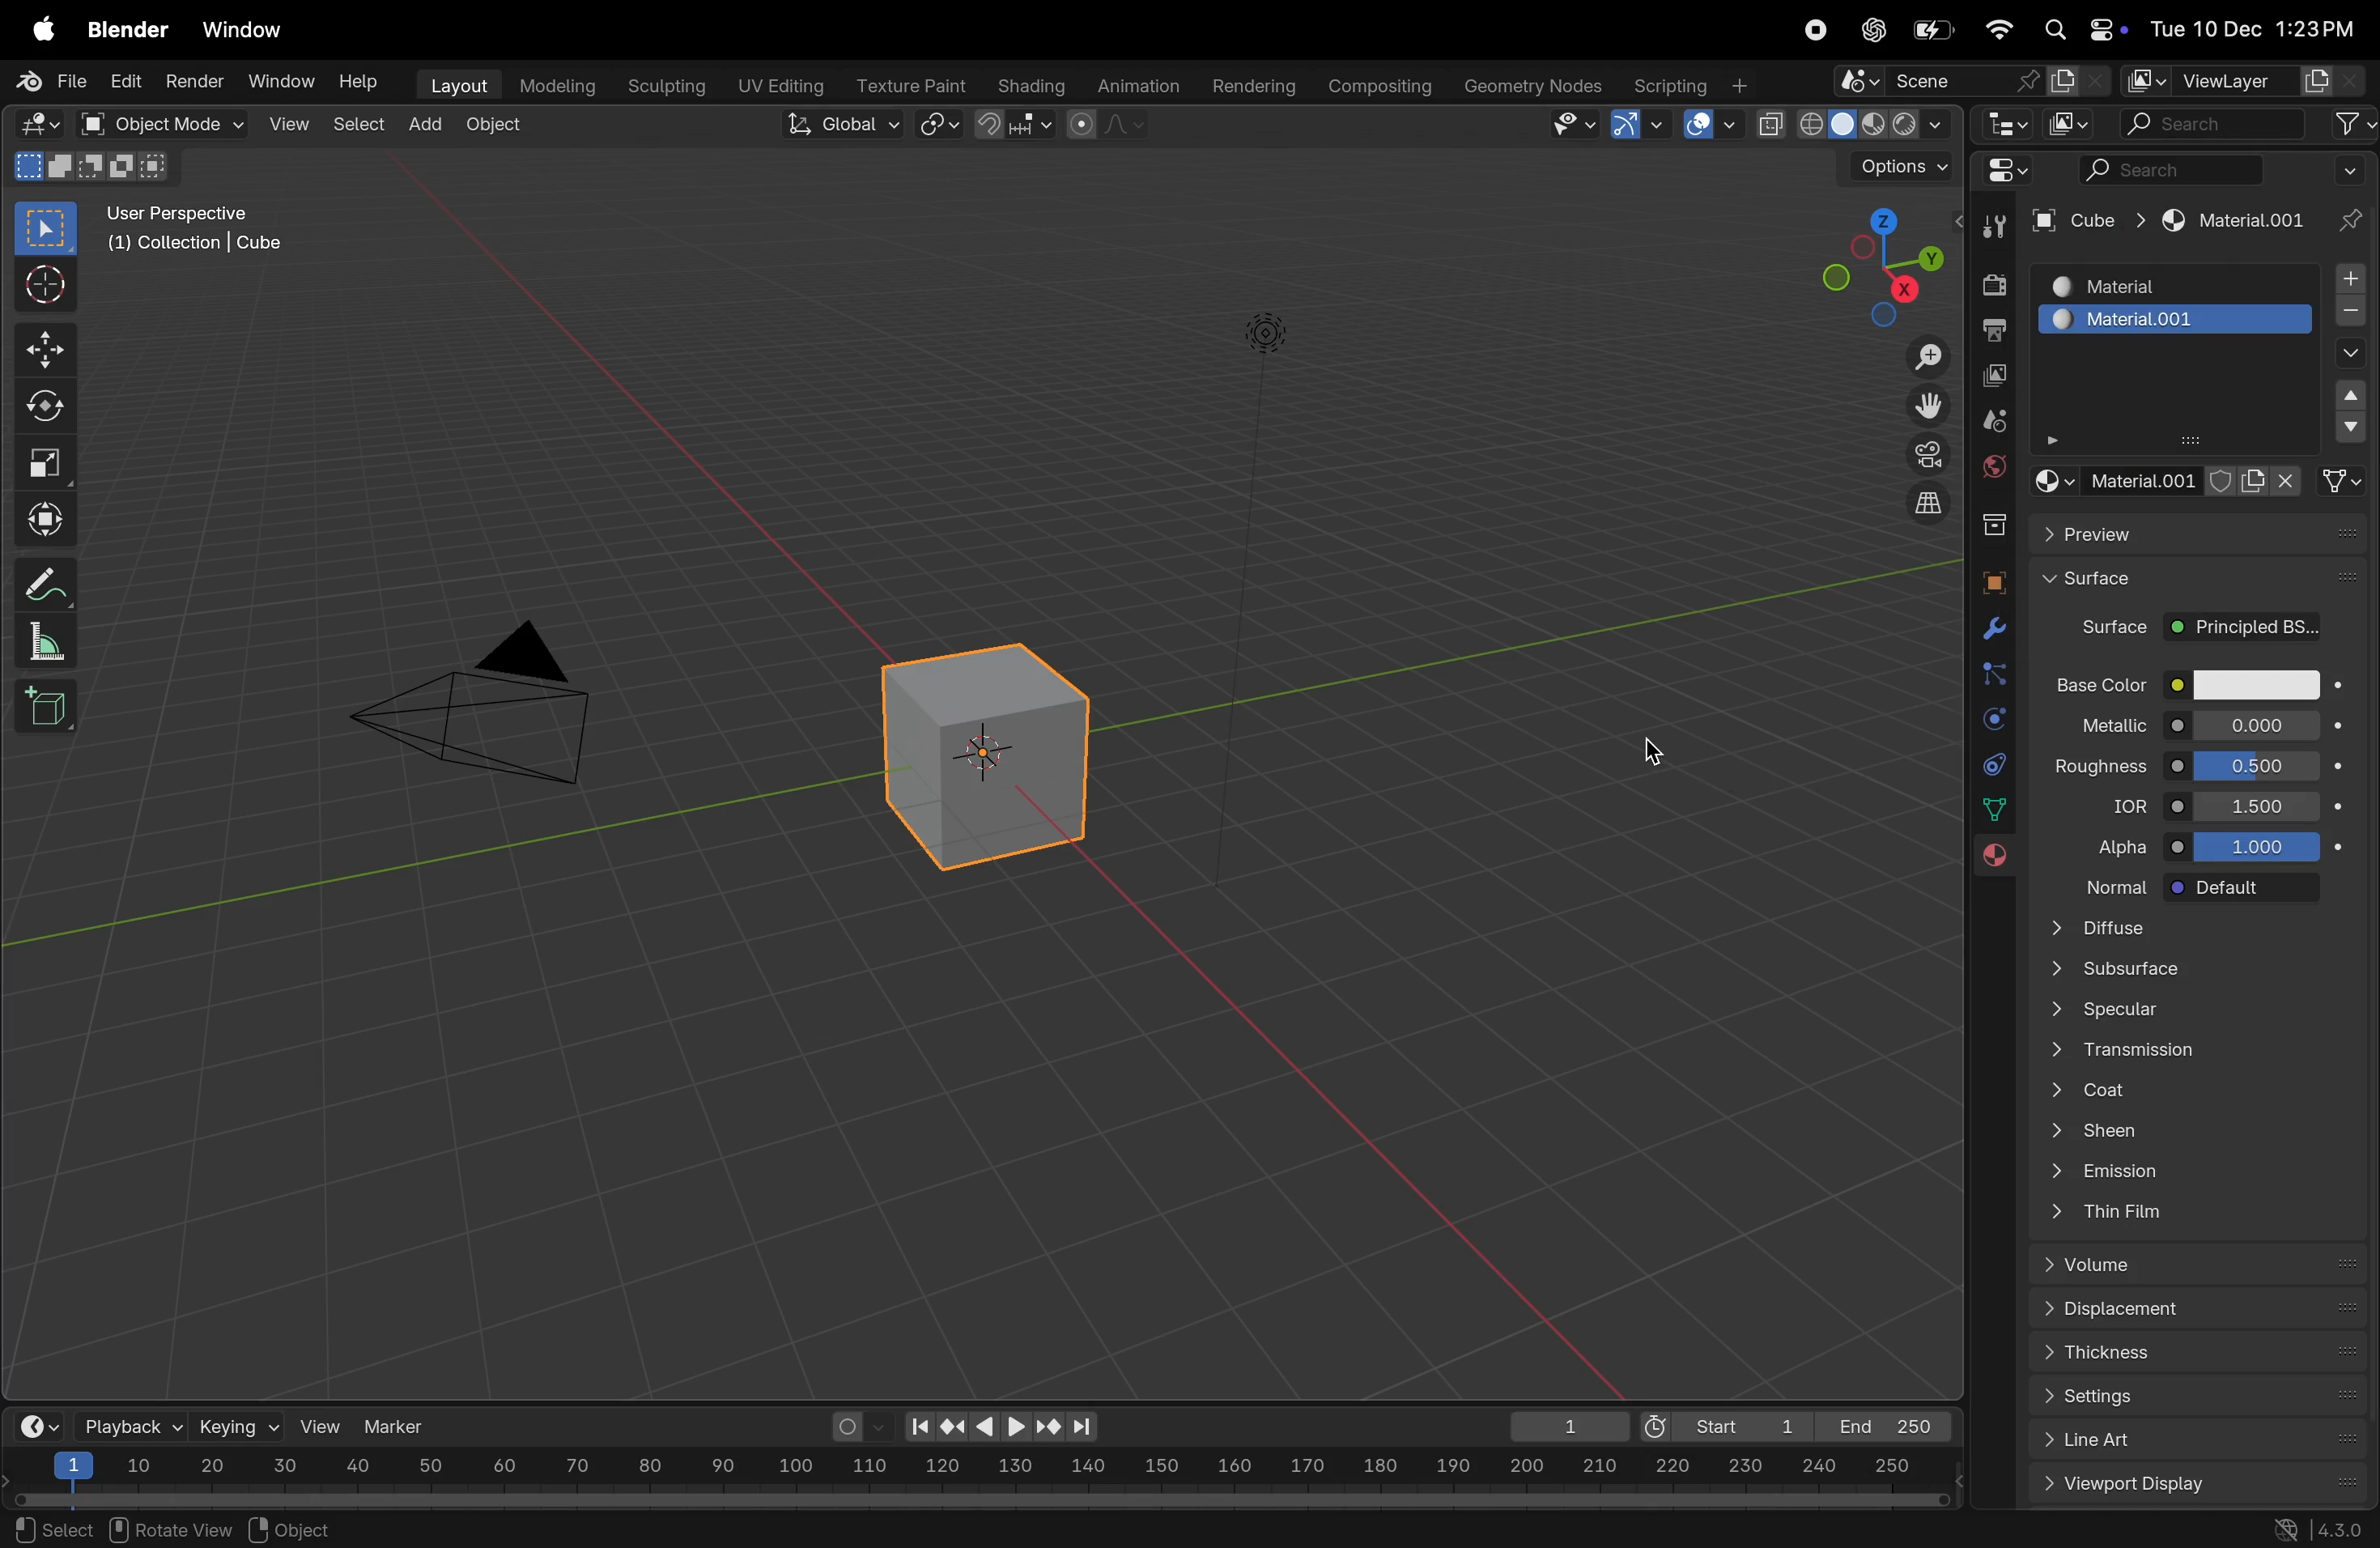 The image size is (2380, 1548). What do you see at coordinates (2119, 805) in the screenshot?
I see `idr` at bounding box center [2119, 805].